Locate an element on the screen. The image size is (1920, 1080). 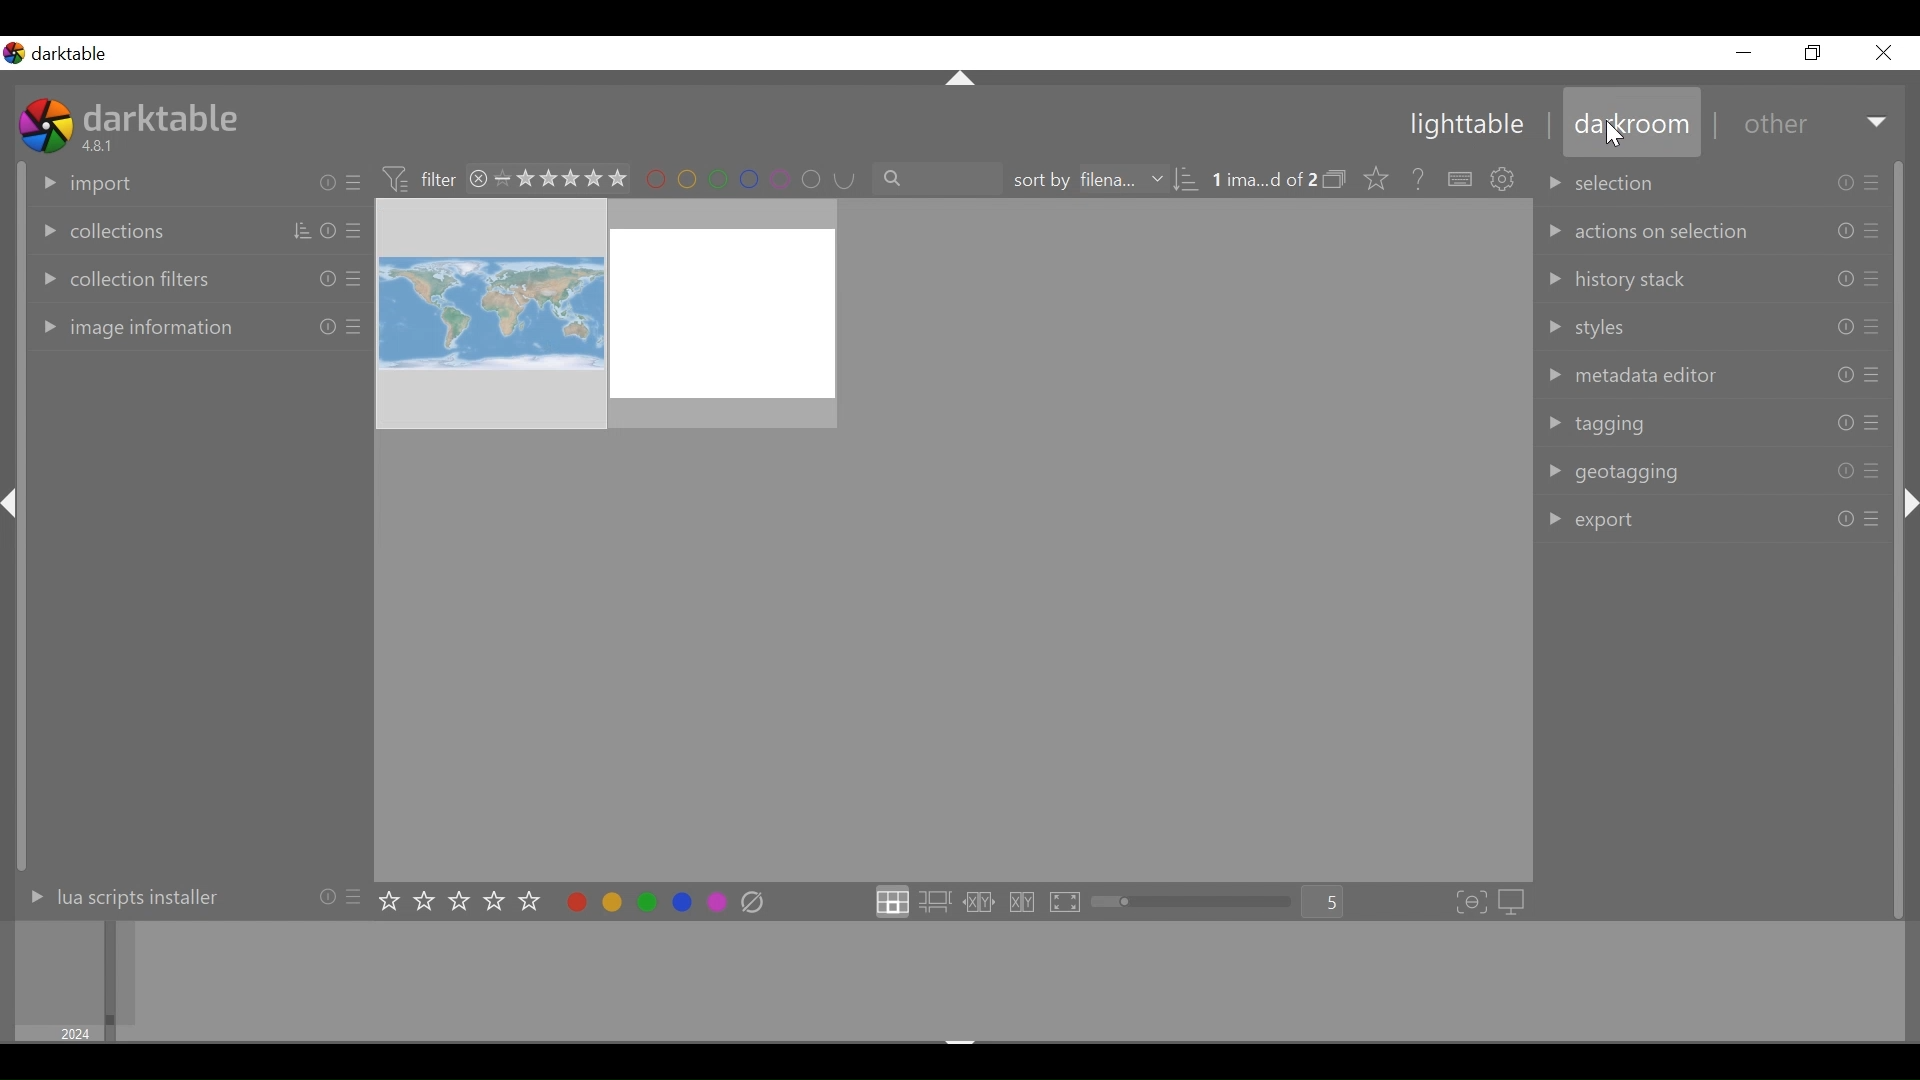
click to change the type of overlays is located at coordinates (1379, 177).